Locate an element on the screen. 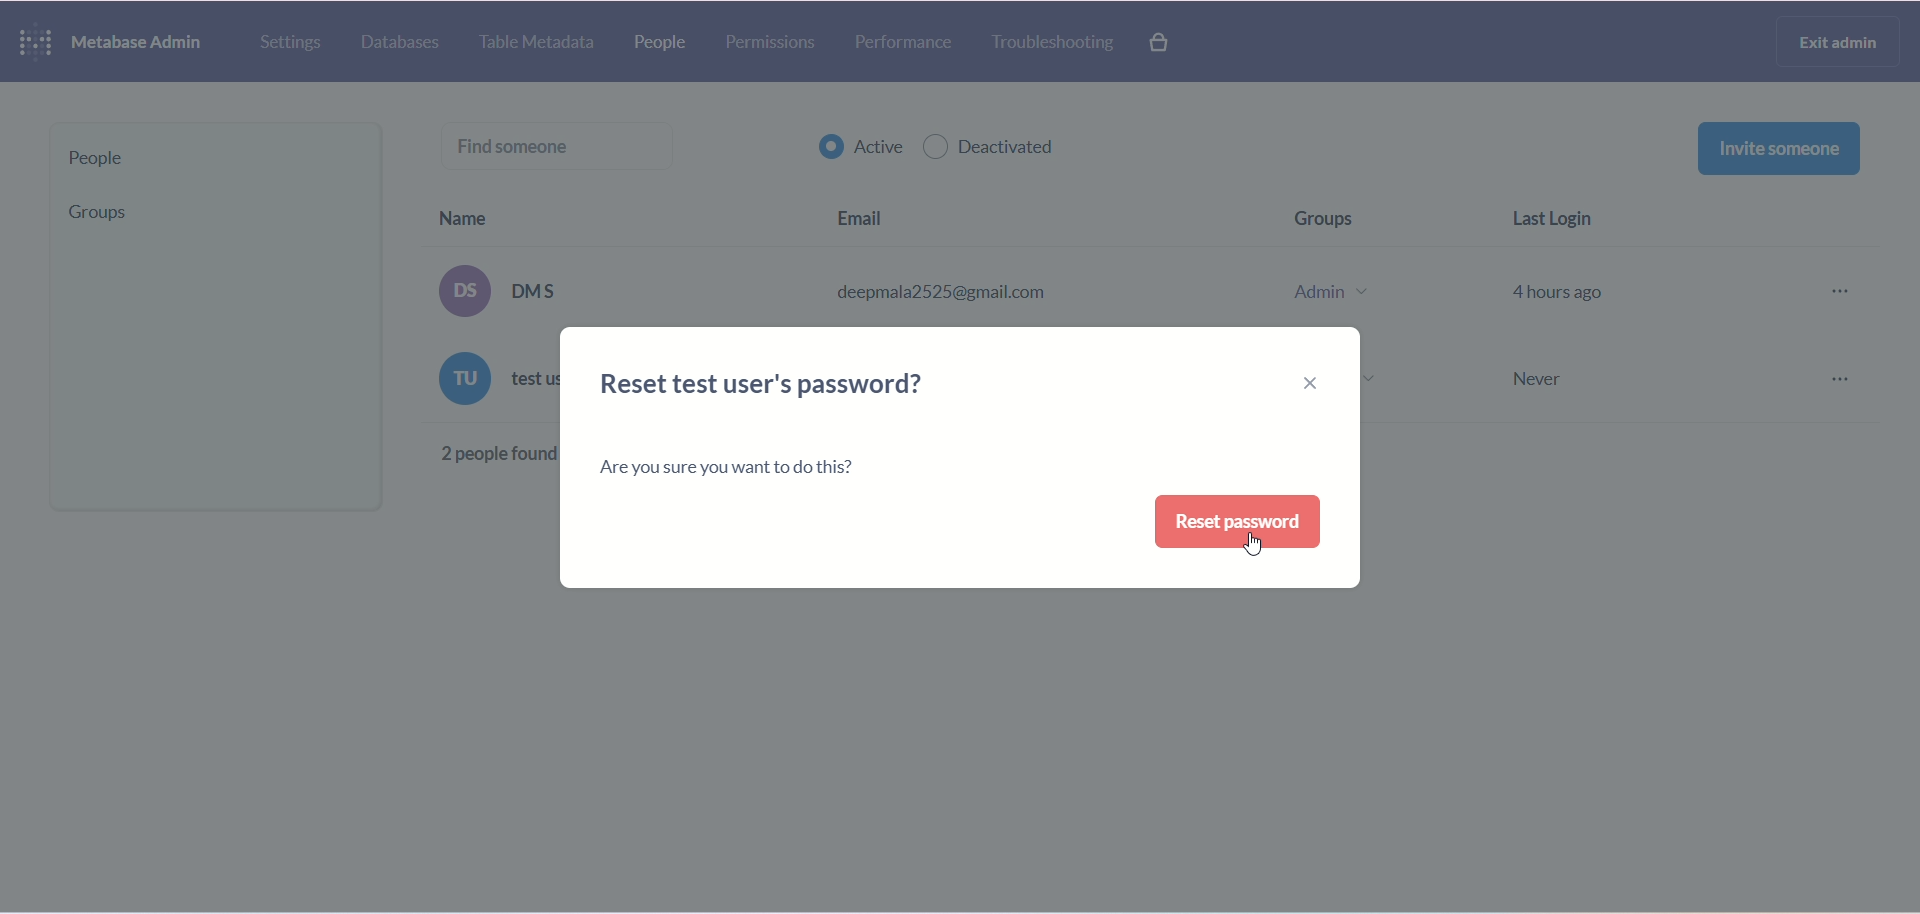  permissions is located at coordinates (776, 44).